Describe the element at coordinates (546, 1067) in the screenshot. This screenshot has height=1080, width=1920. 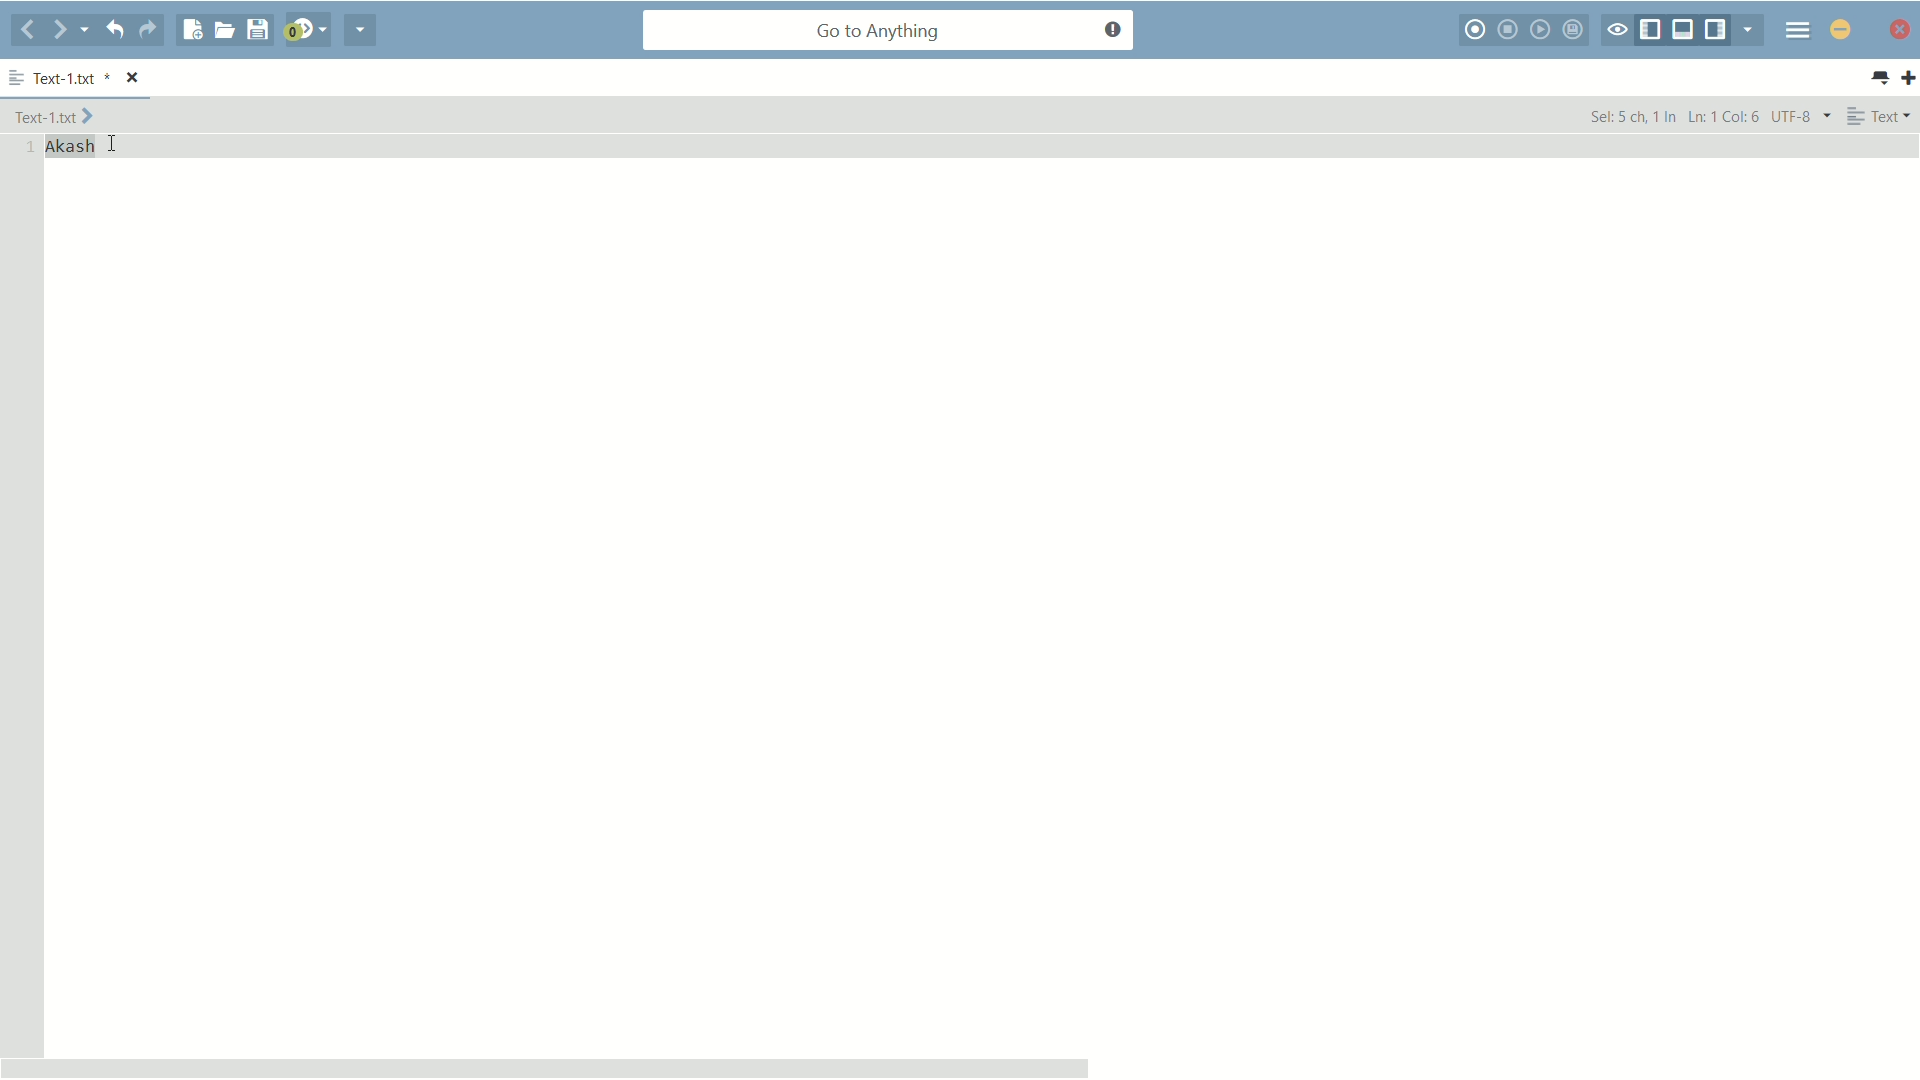
I see `scroll bar` at that location.